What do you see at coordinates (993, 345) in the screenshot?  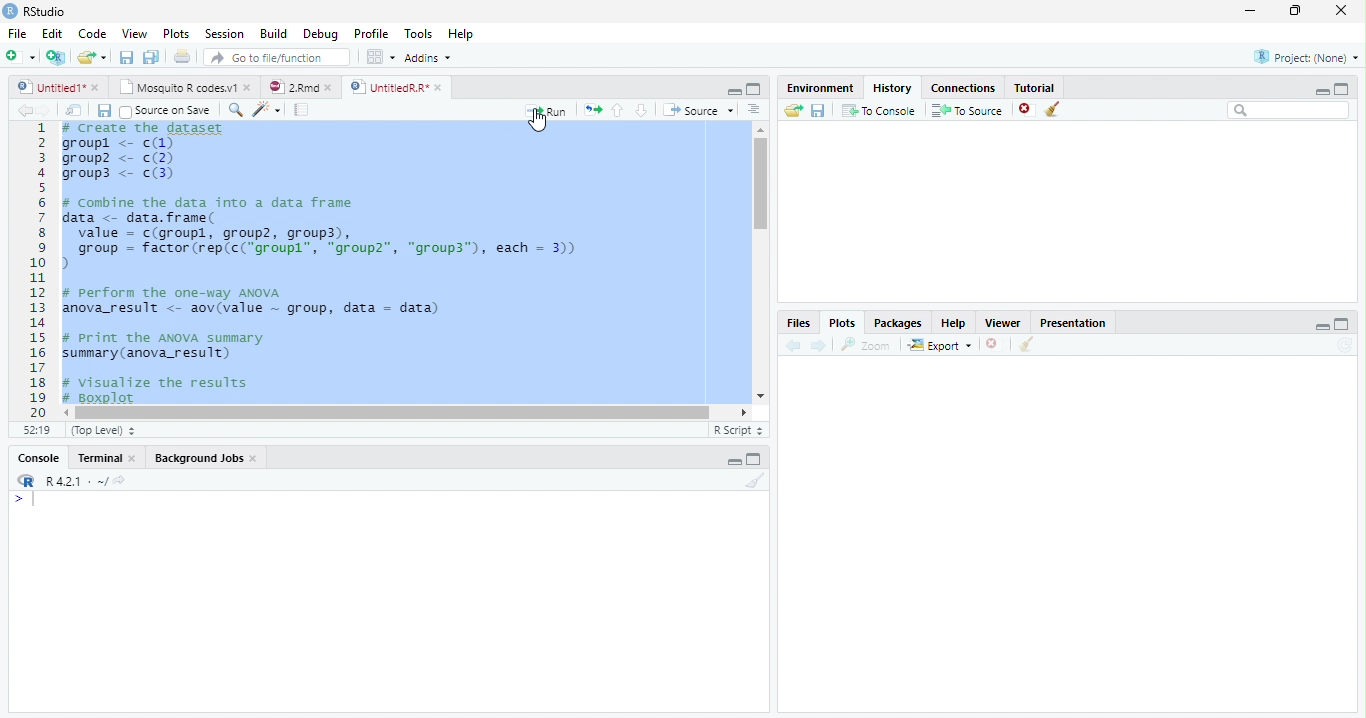 I see `Delete` at bounding box center [993, 345].